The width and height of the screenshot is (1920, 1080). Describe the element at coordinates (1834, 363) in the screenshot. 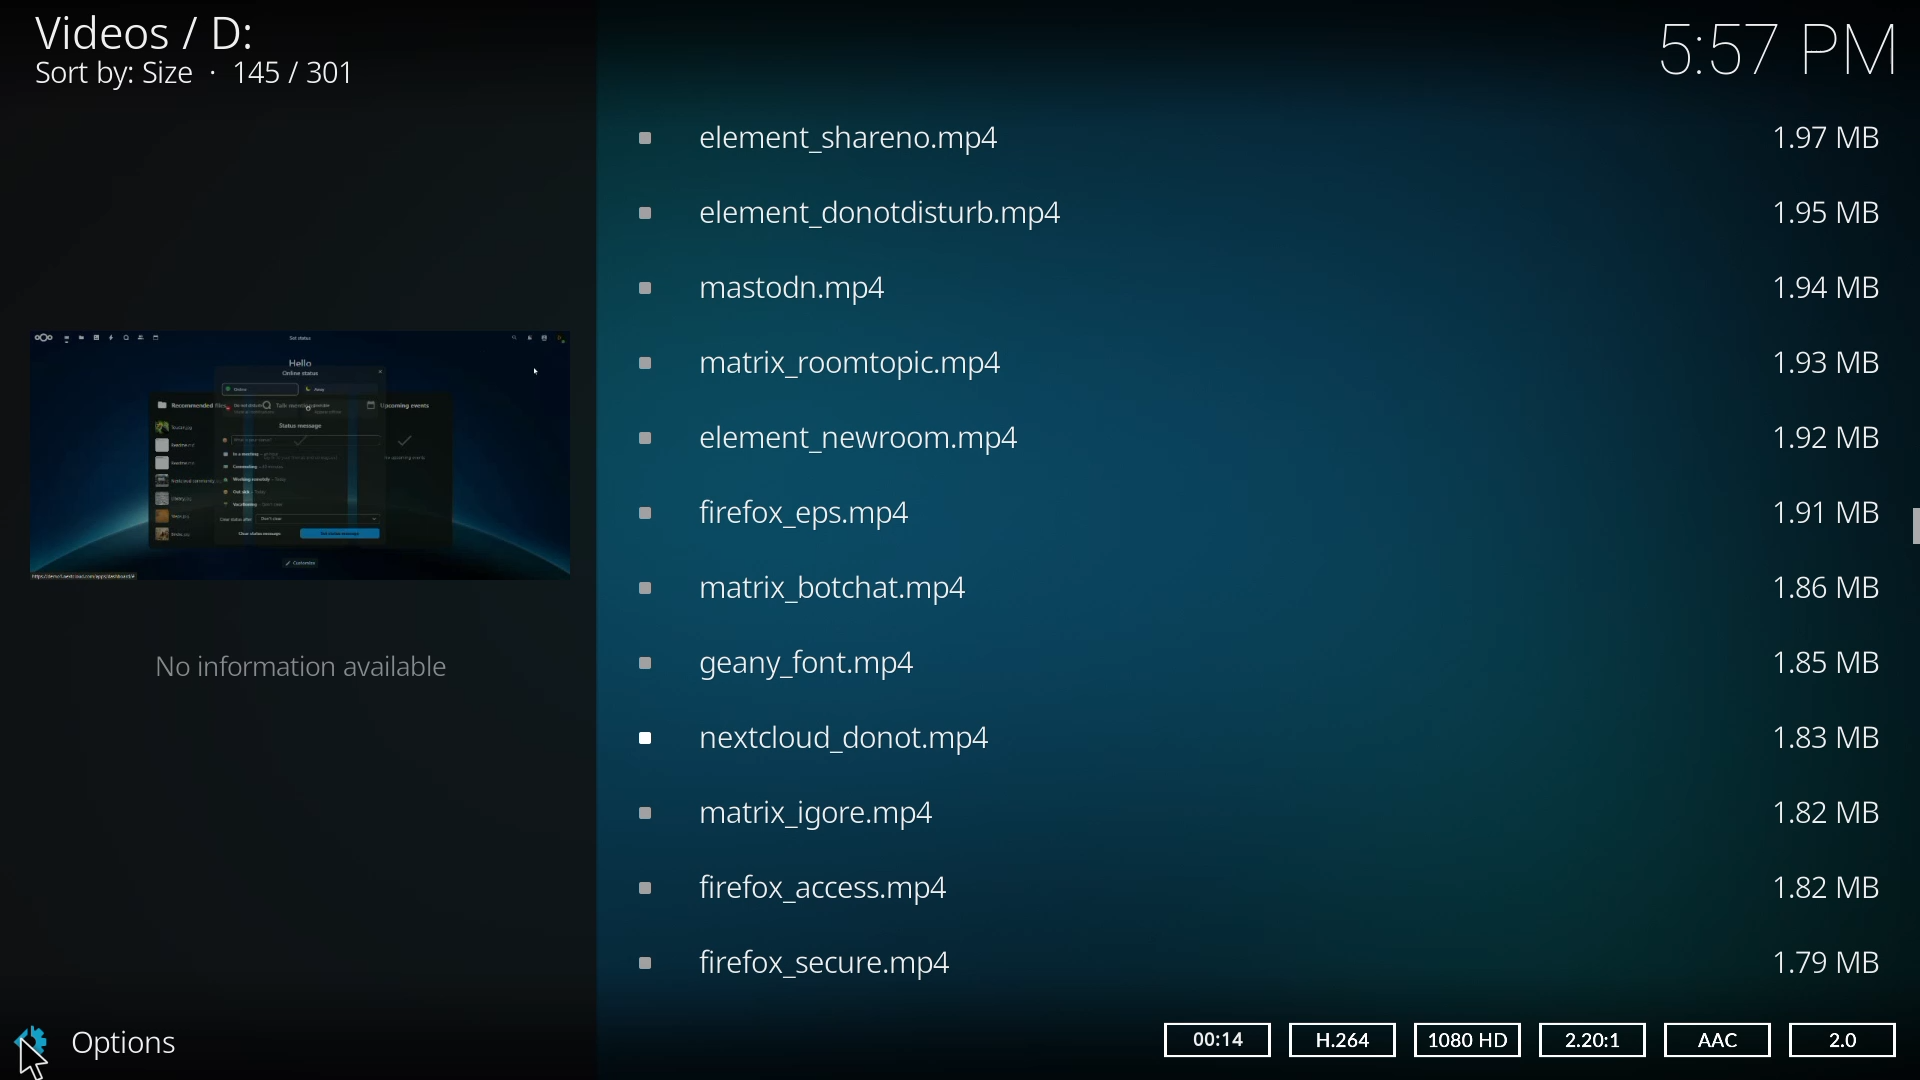

I see `size` at that location.